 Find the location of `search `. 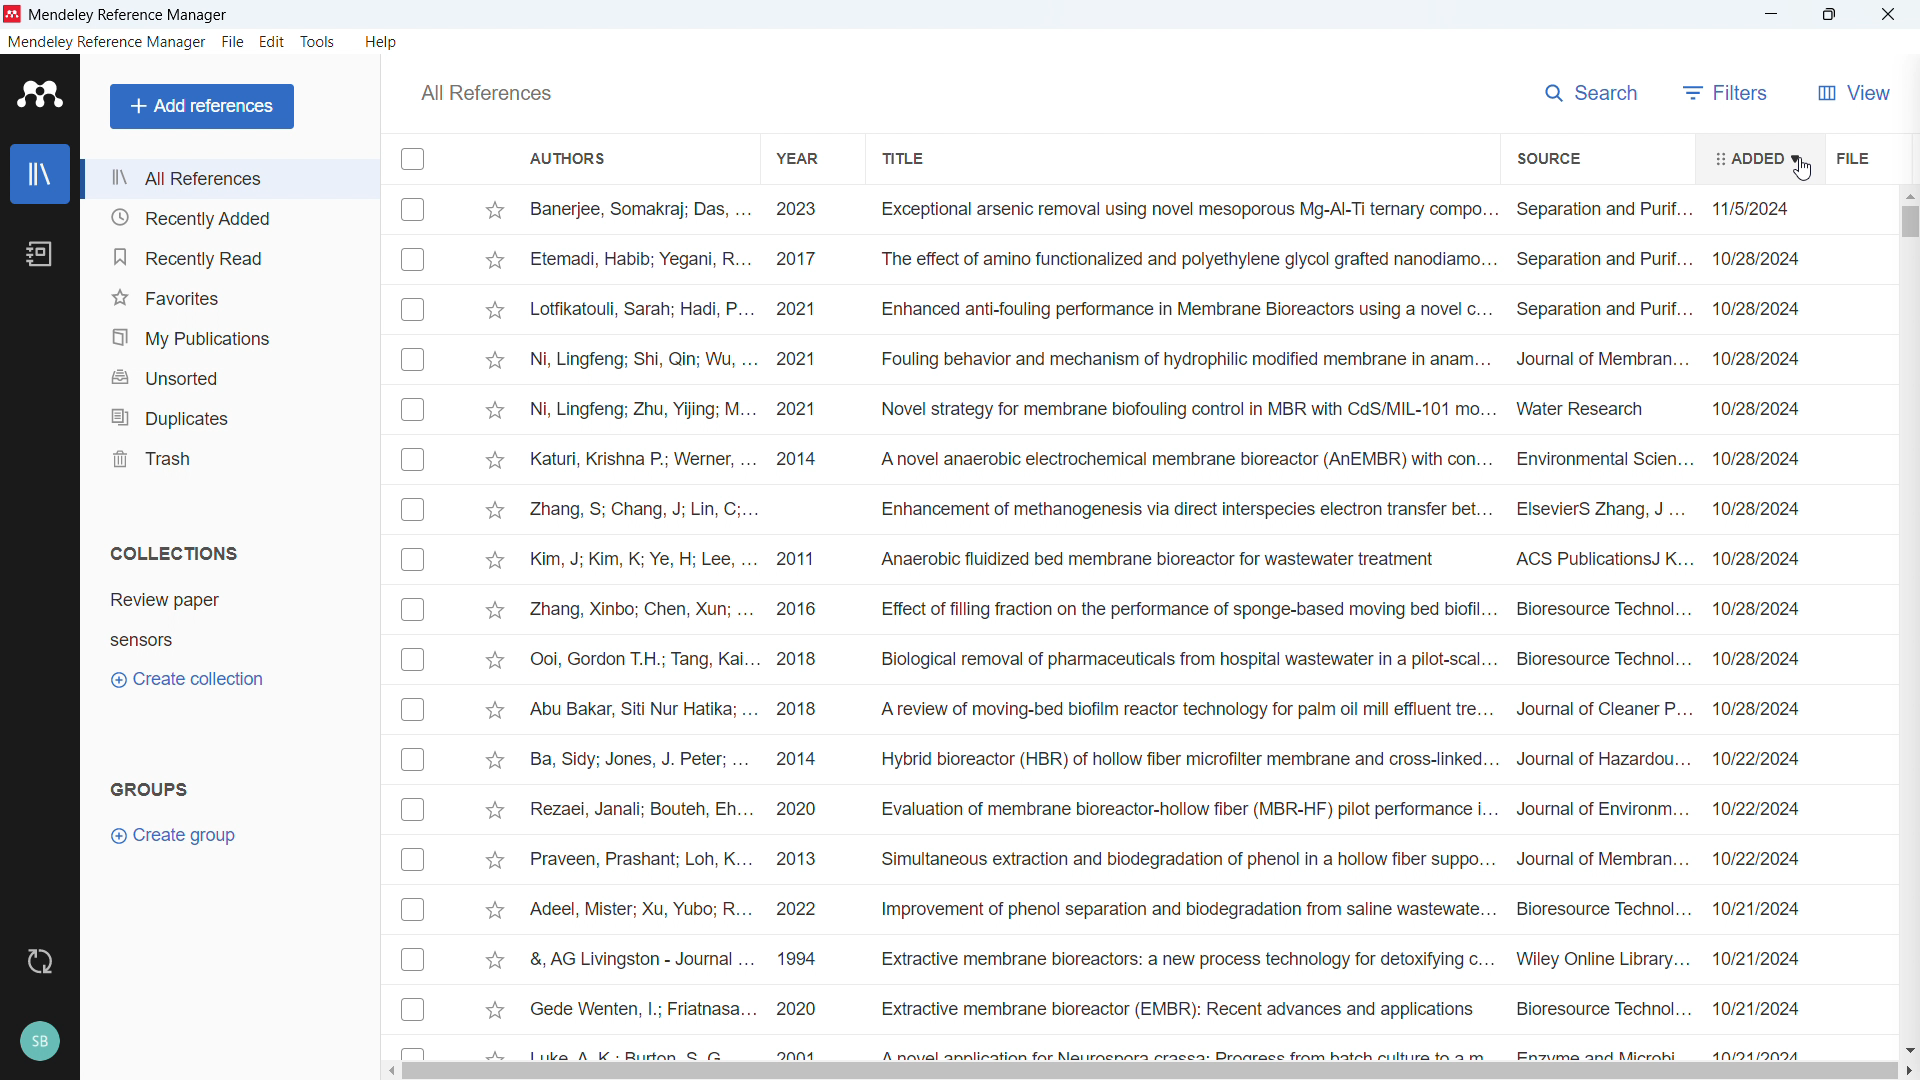

search  is located at coordinates (1593, 93).